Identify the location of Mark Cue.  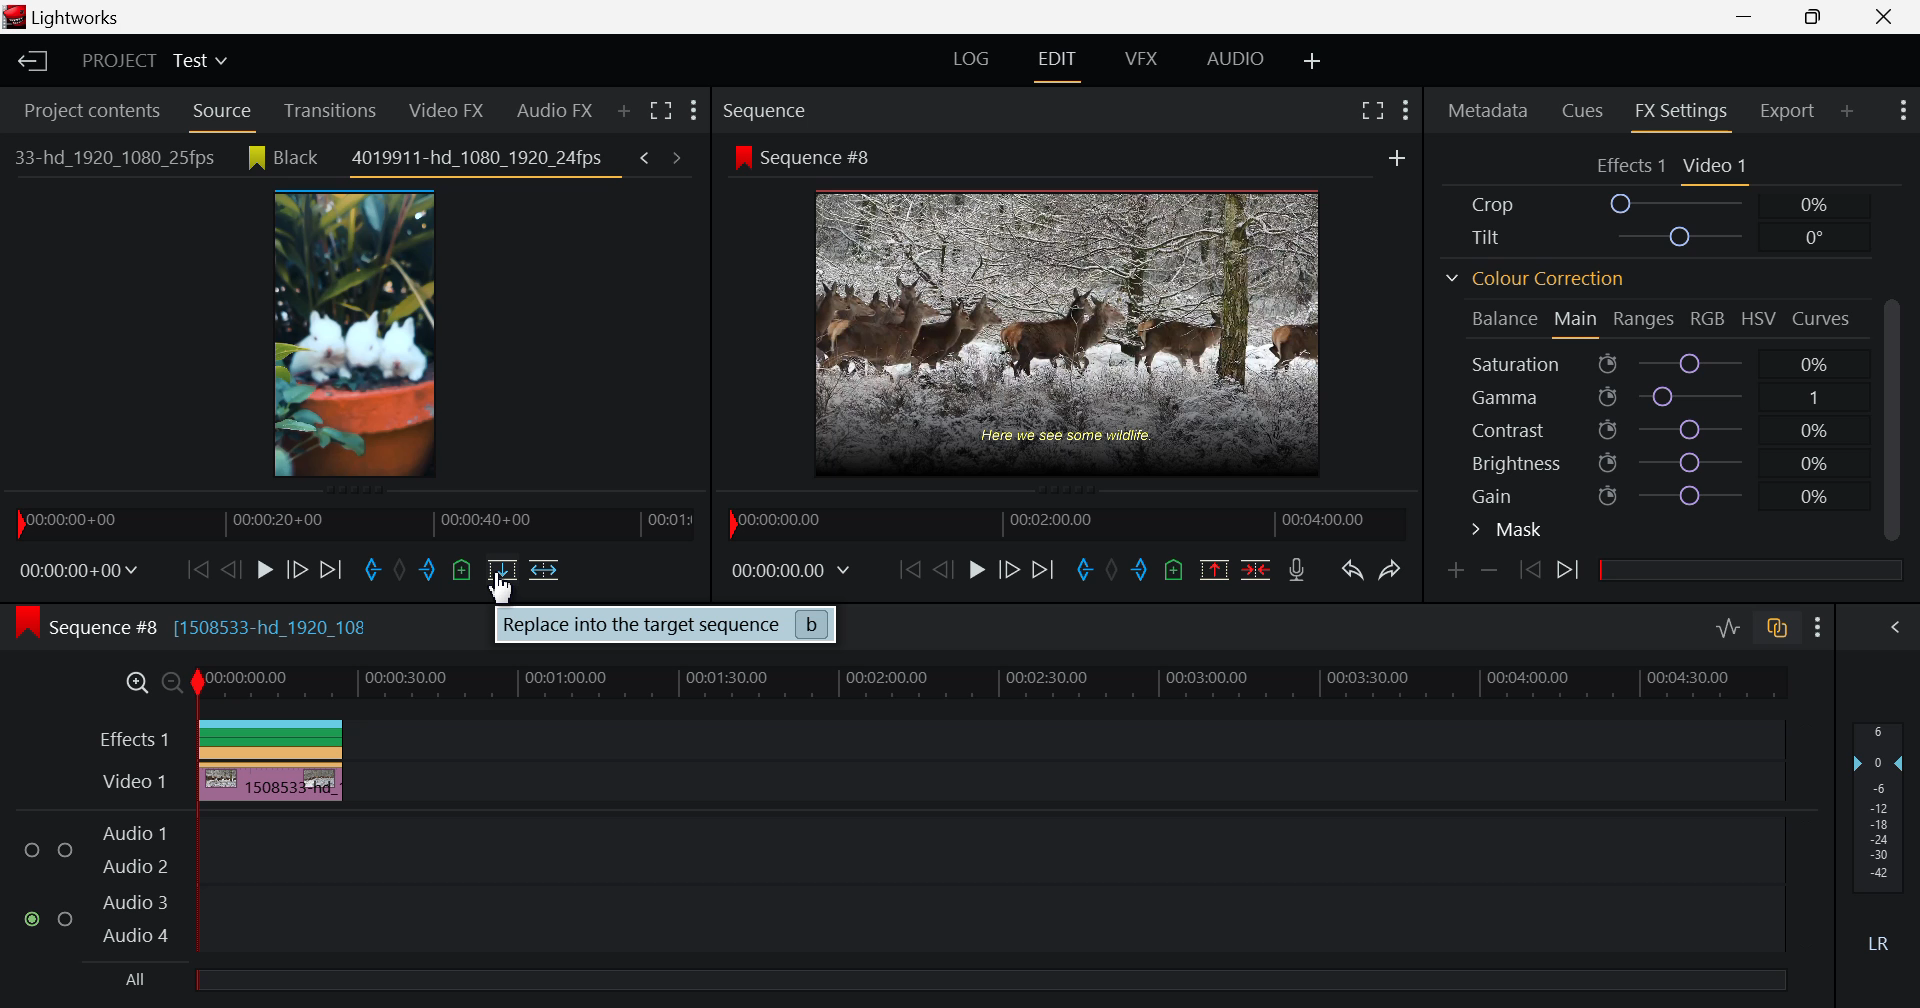
(1177, 571).